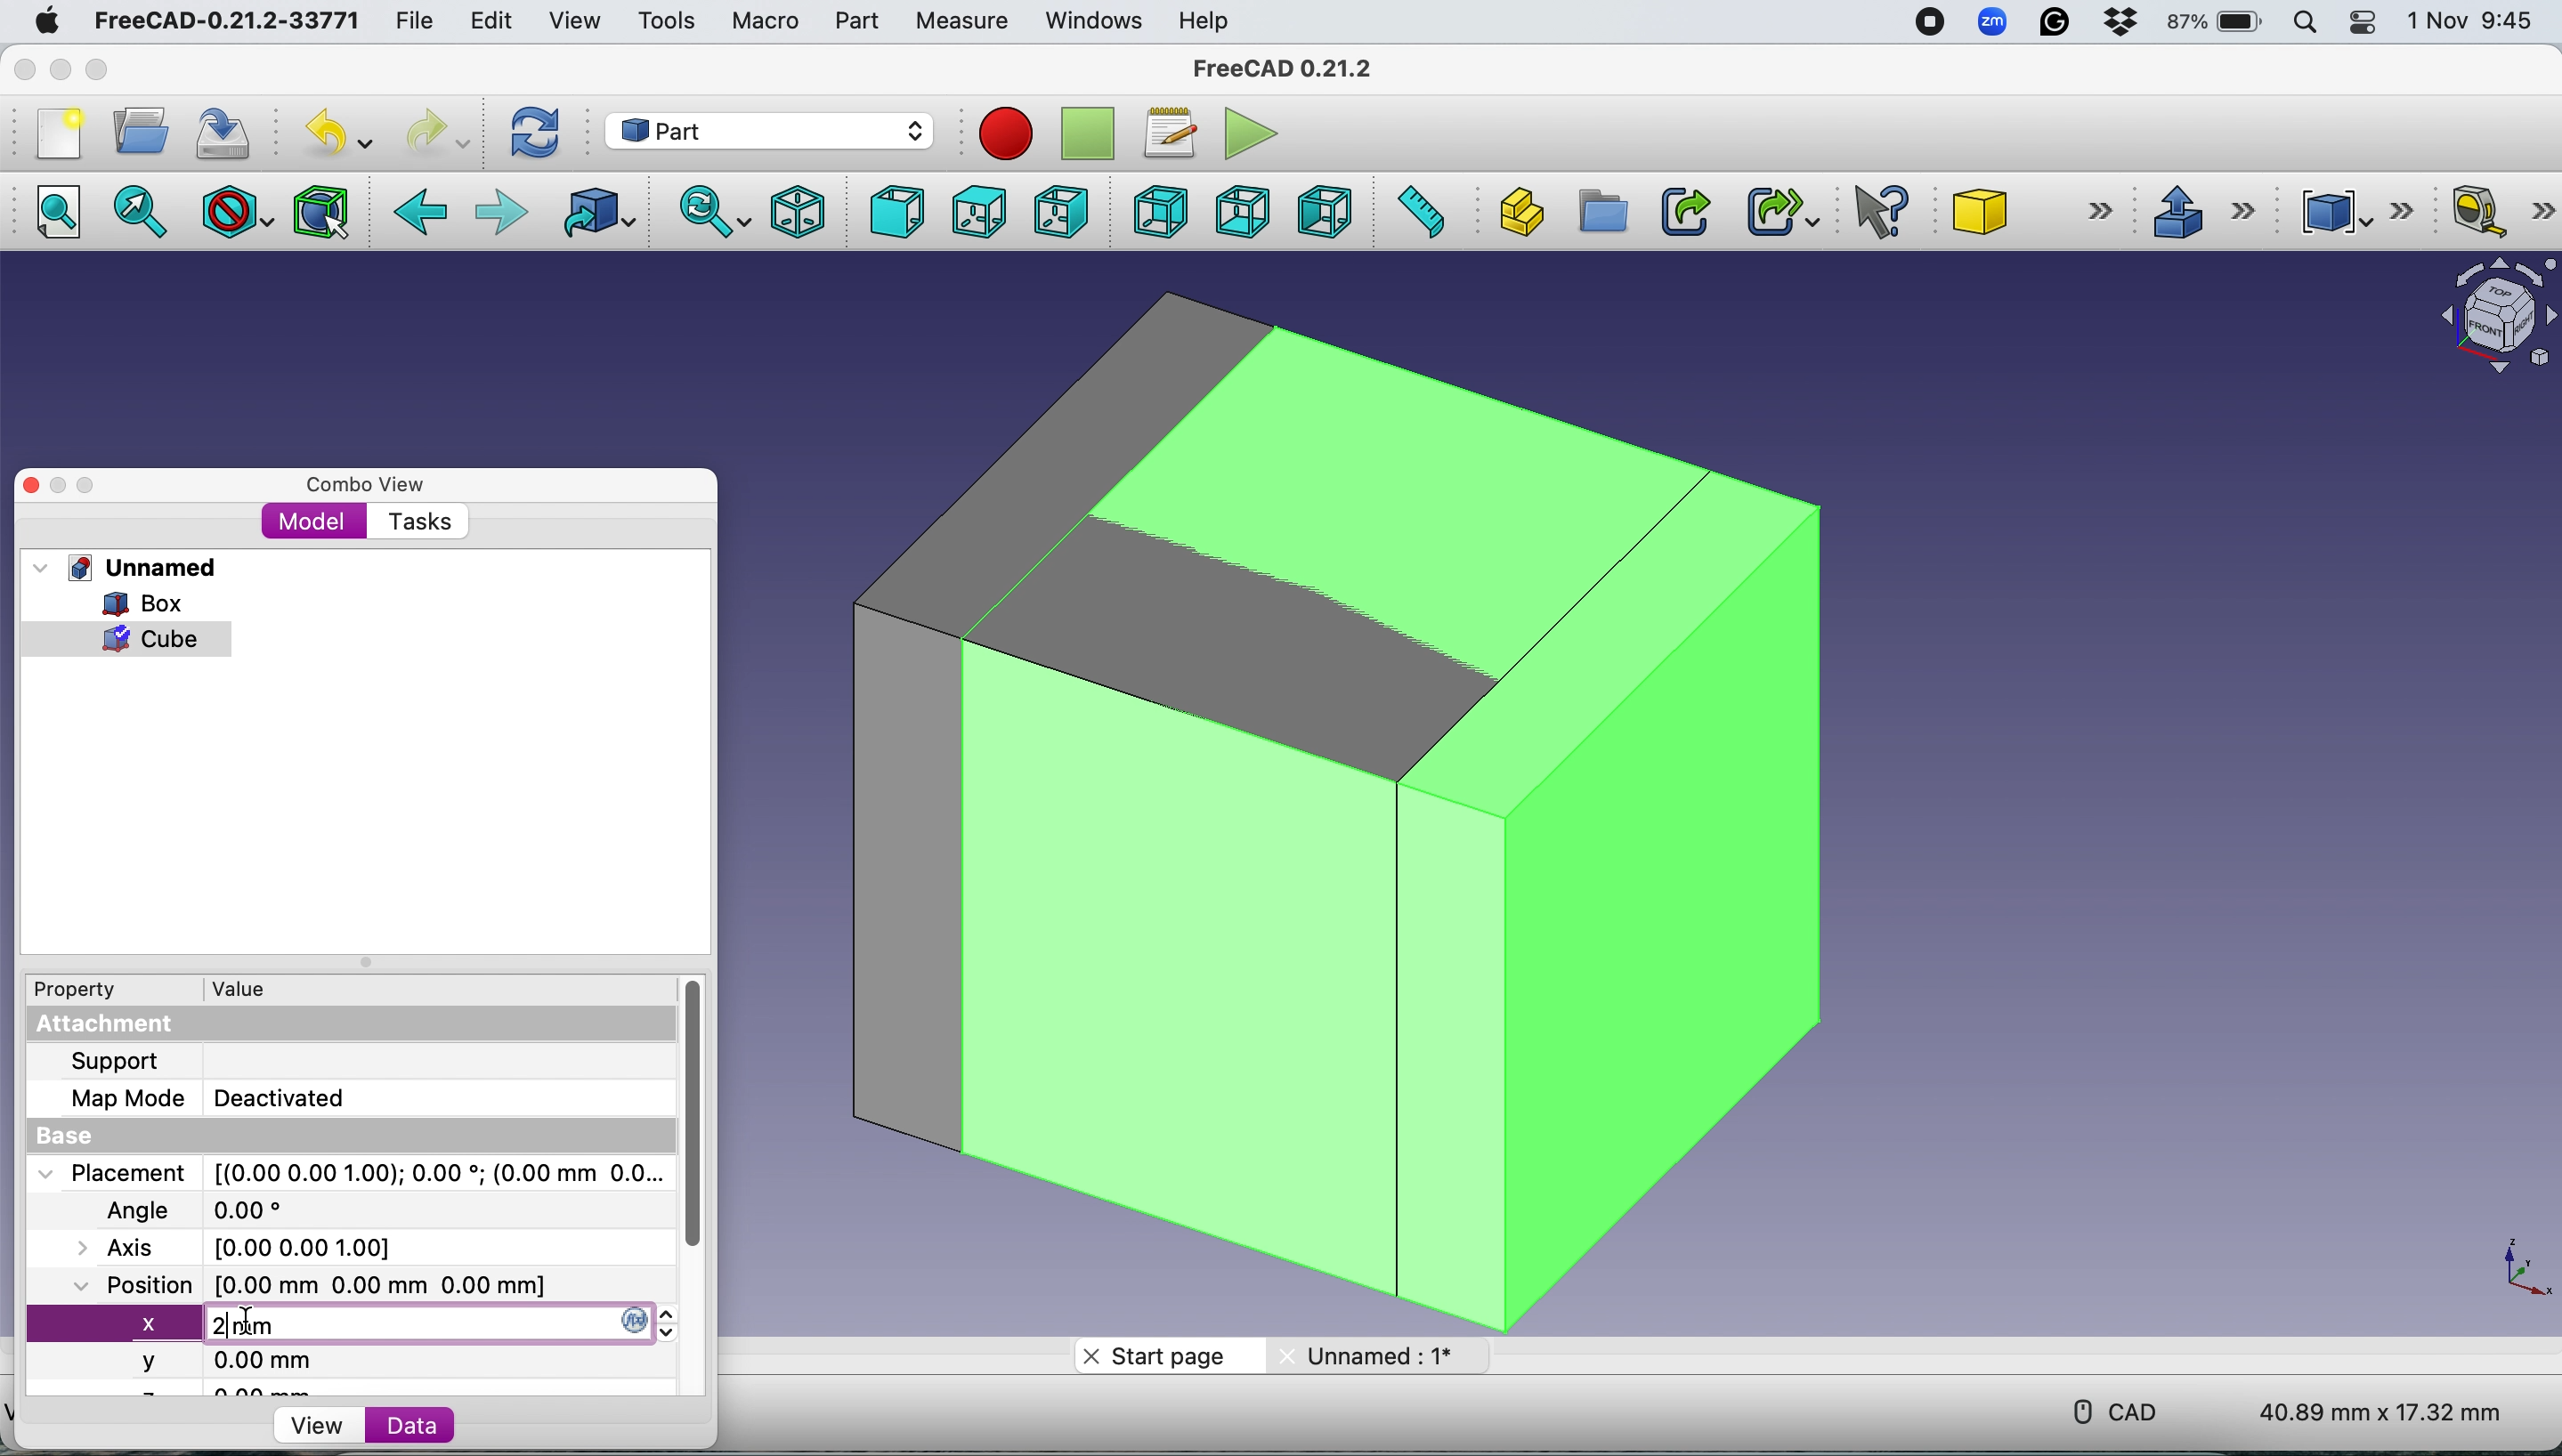 This screenshot has height=1456, width=2562. Describe the element at coordinates (705, 1113) in the screenshot. I see `vertical scroll bar` at that location.